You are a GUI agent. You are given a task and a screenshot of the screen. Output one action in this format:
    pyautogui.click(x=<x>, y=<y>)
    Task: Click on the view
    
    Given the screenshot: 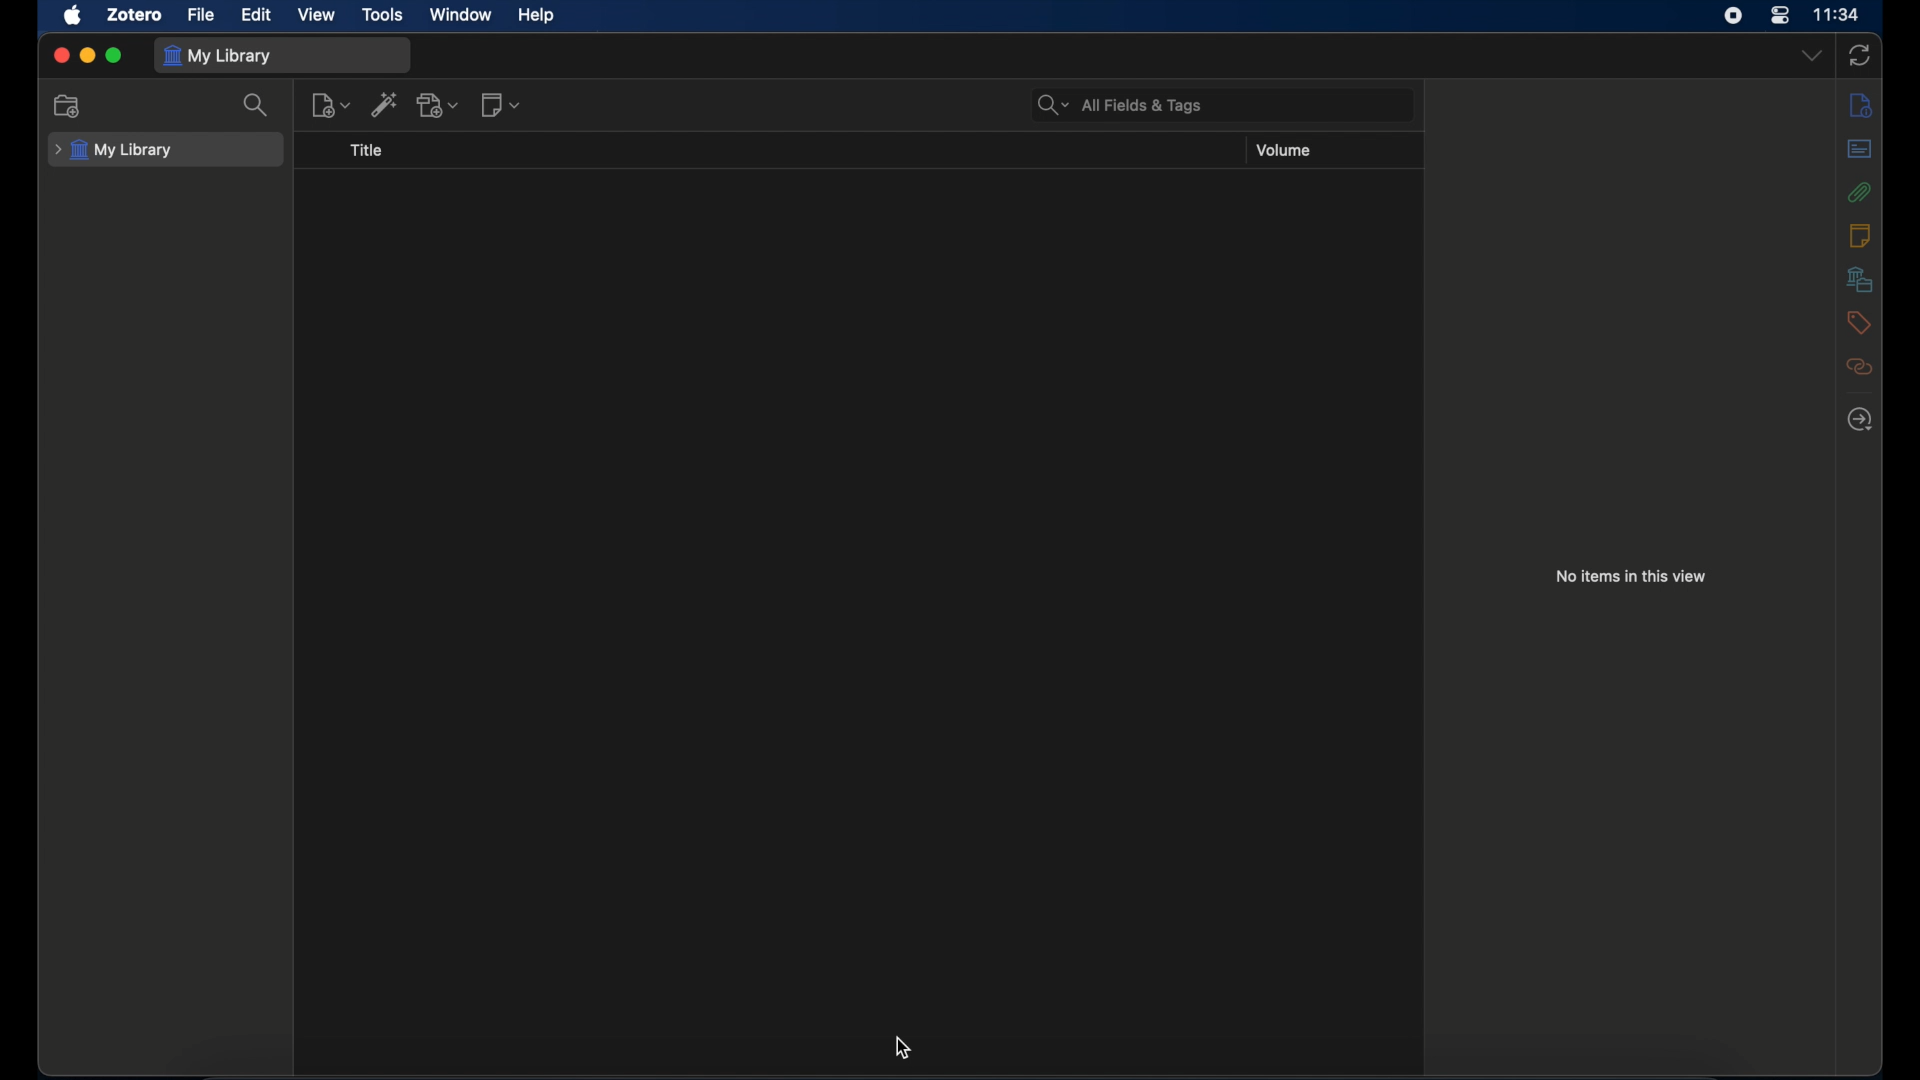 What is the action you would take?
    pyautogui.click(x=317, y=15)
    